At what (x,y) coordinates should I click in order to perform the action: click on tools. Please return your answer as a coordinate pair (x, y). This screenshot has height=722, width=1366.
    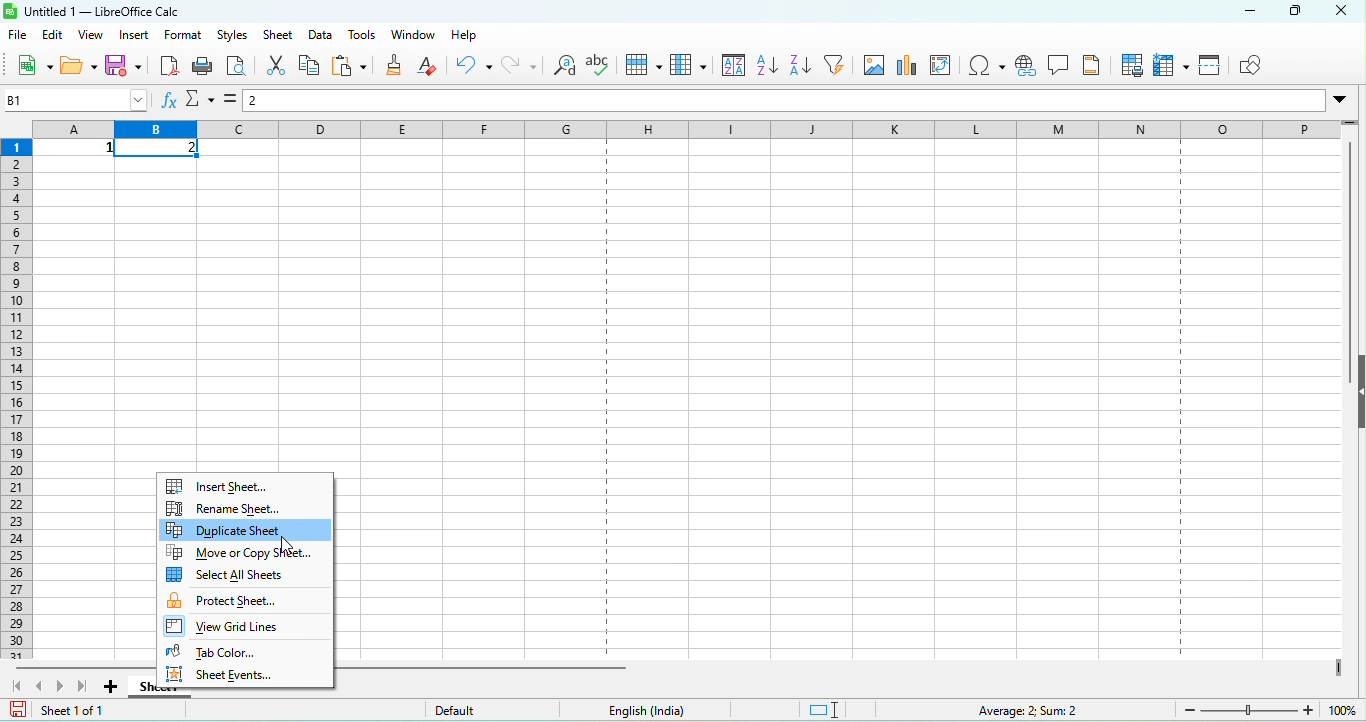
    Looking at the image, I should click on (365, 34).